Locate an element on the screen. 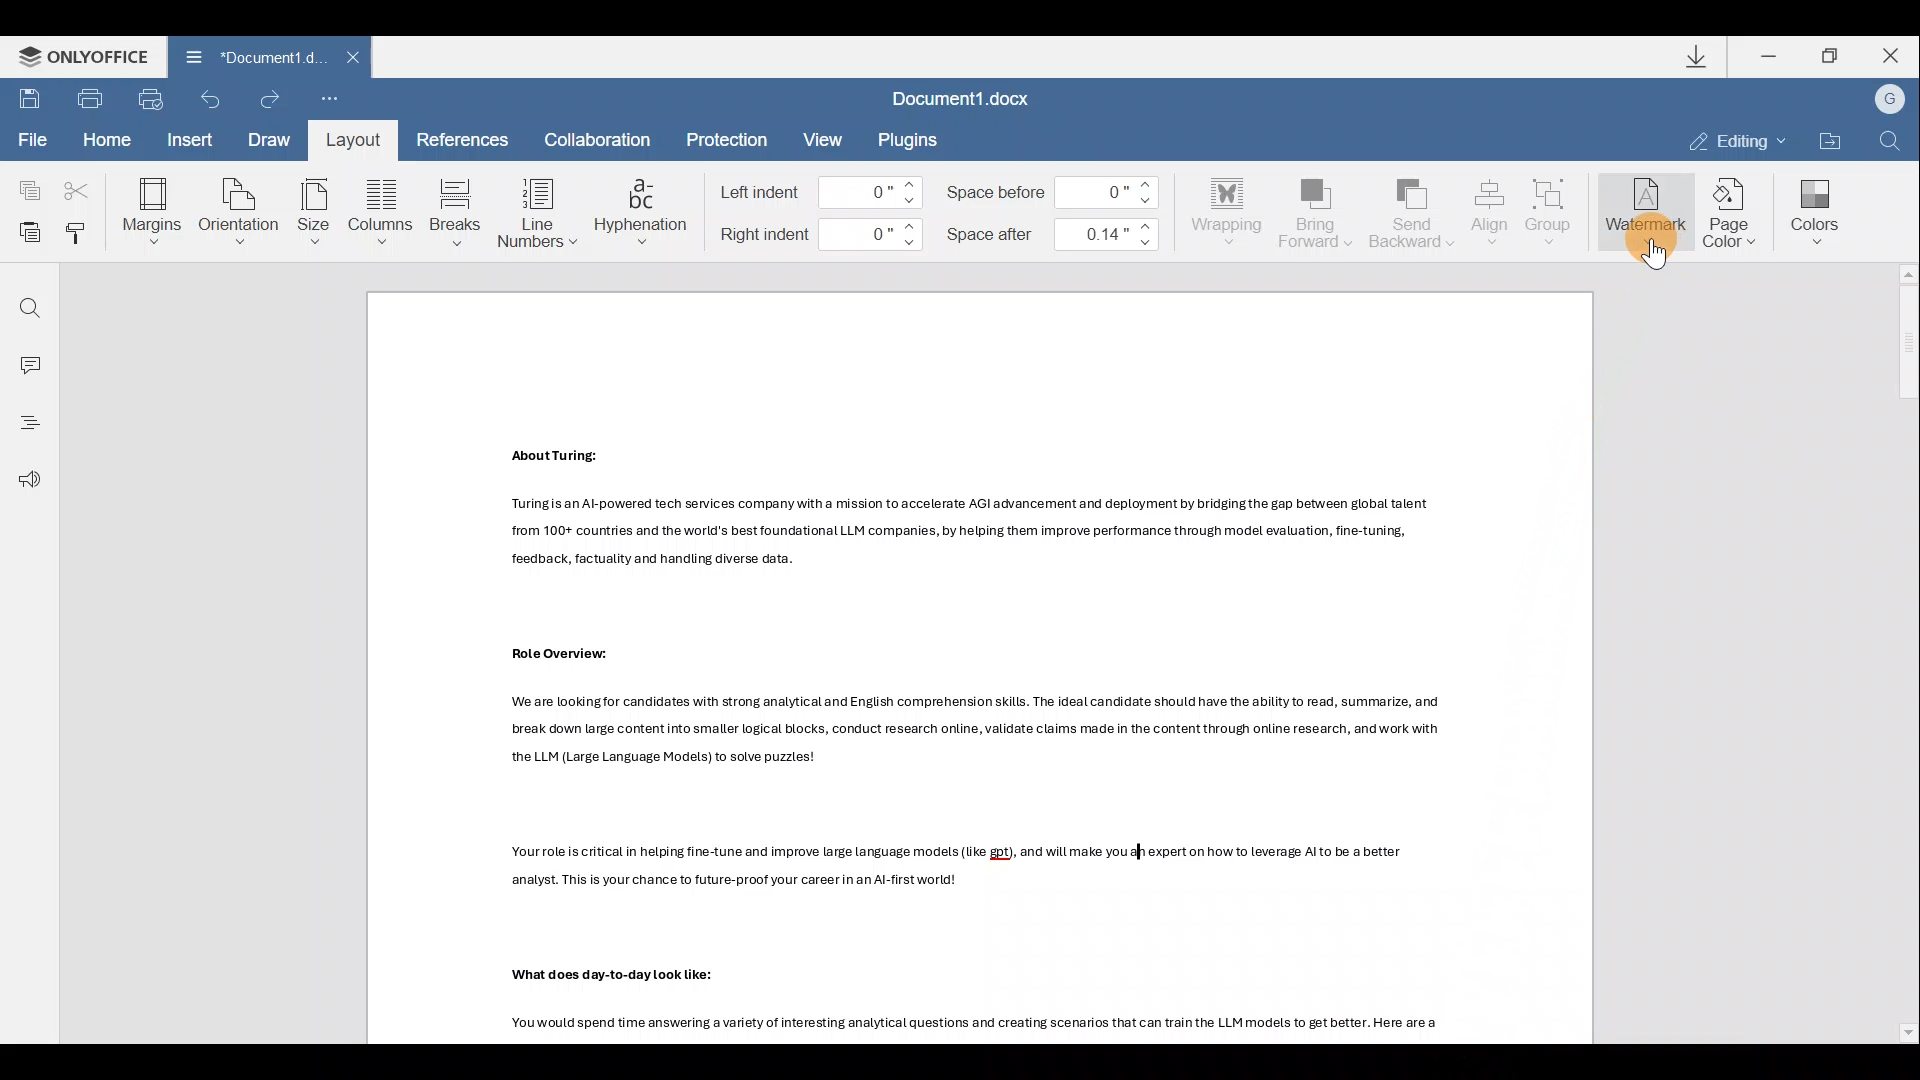 The height and width of the screenshot is (1080, 1920). Align is located at coordinates (1490, 213).